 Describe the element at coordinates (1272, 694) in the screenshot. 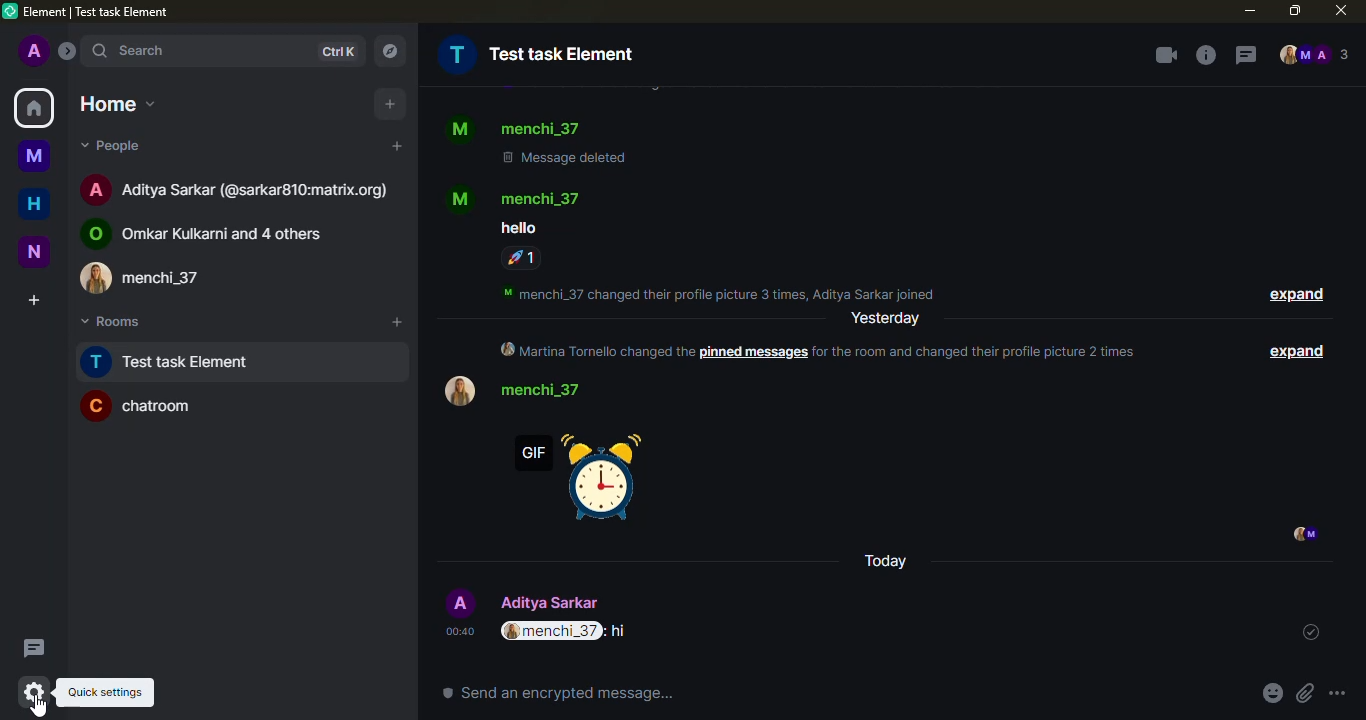

I see `emoji` at that location.